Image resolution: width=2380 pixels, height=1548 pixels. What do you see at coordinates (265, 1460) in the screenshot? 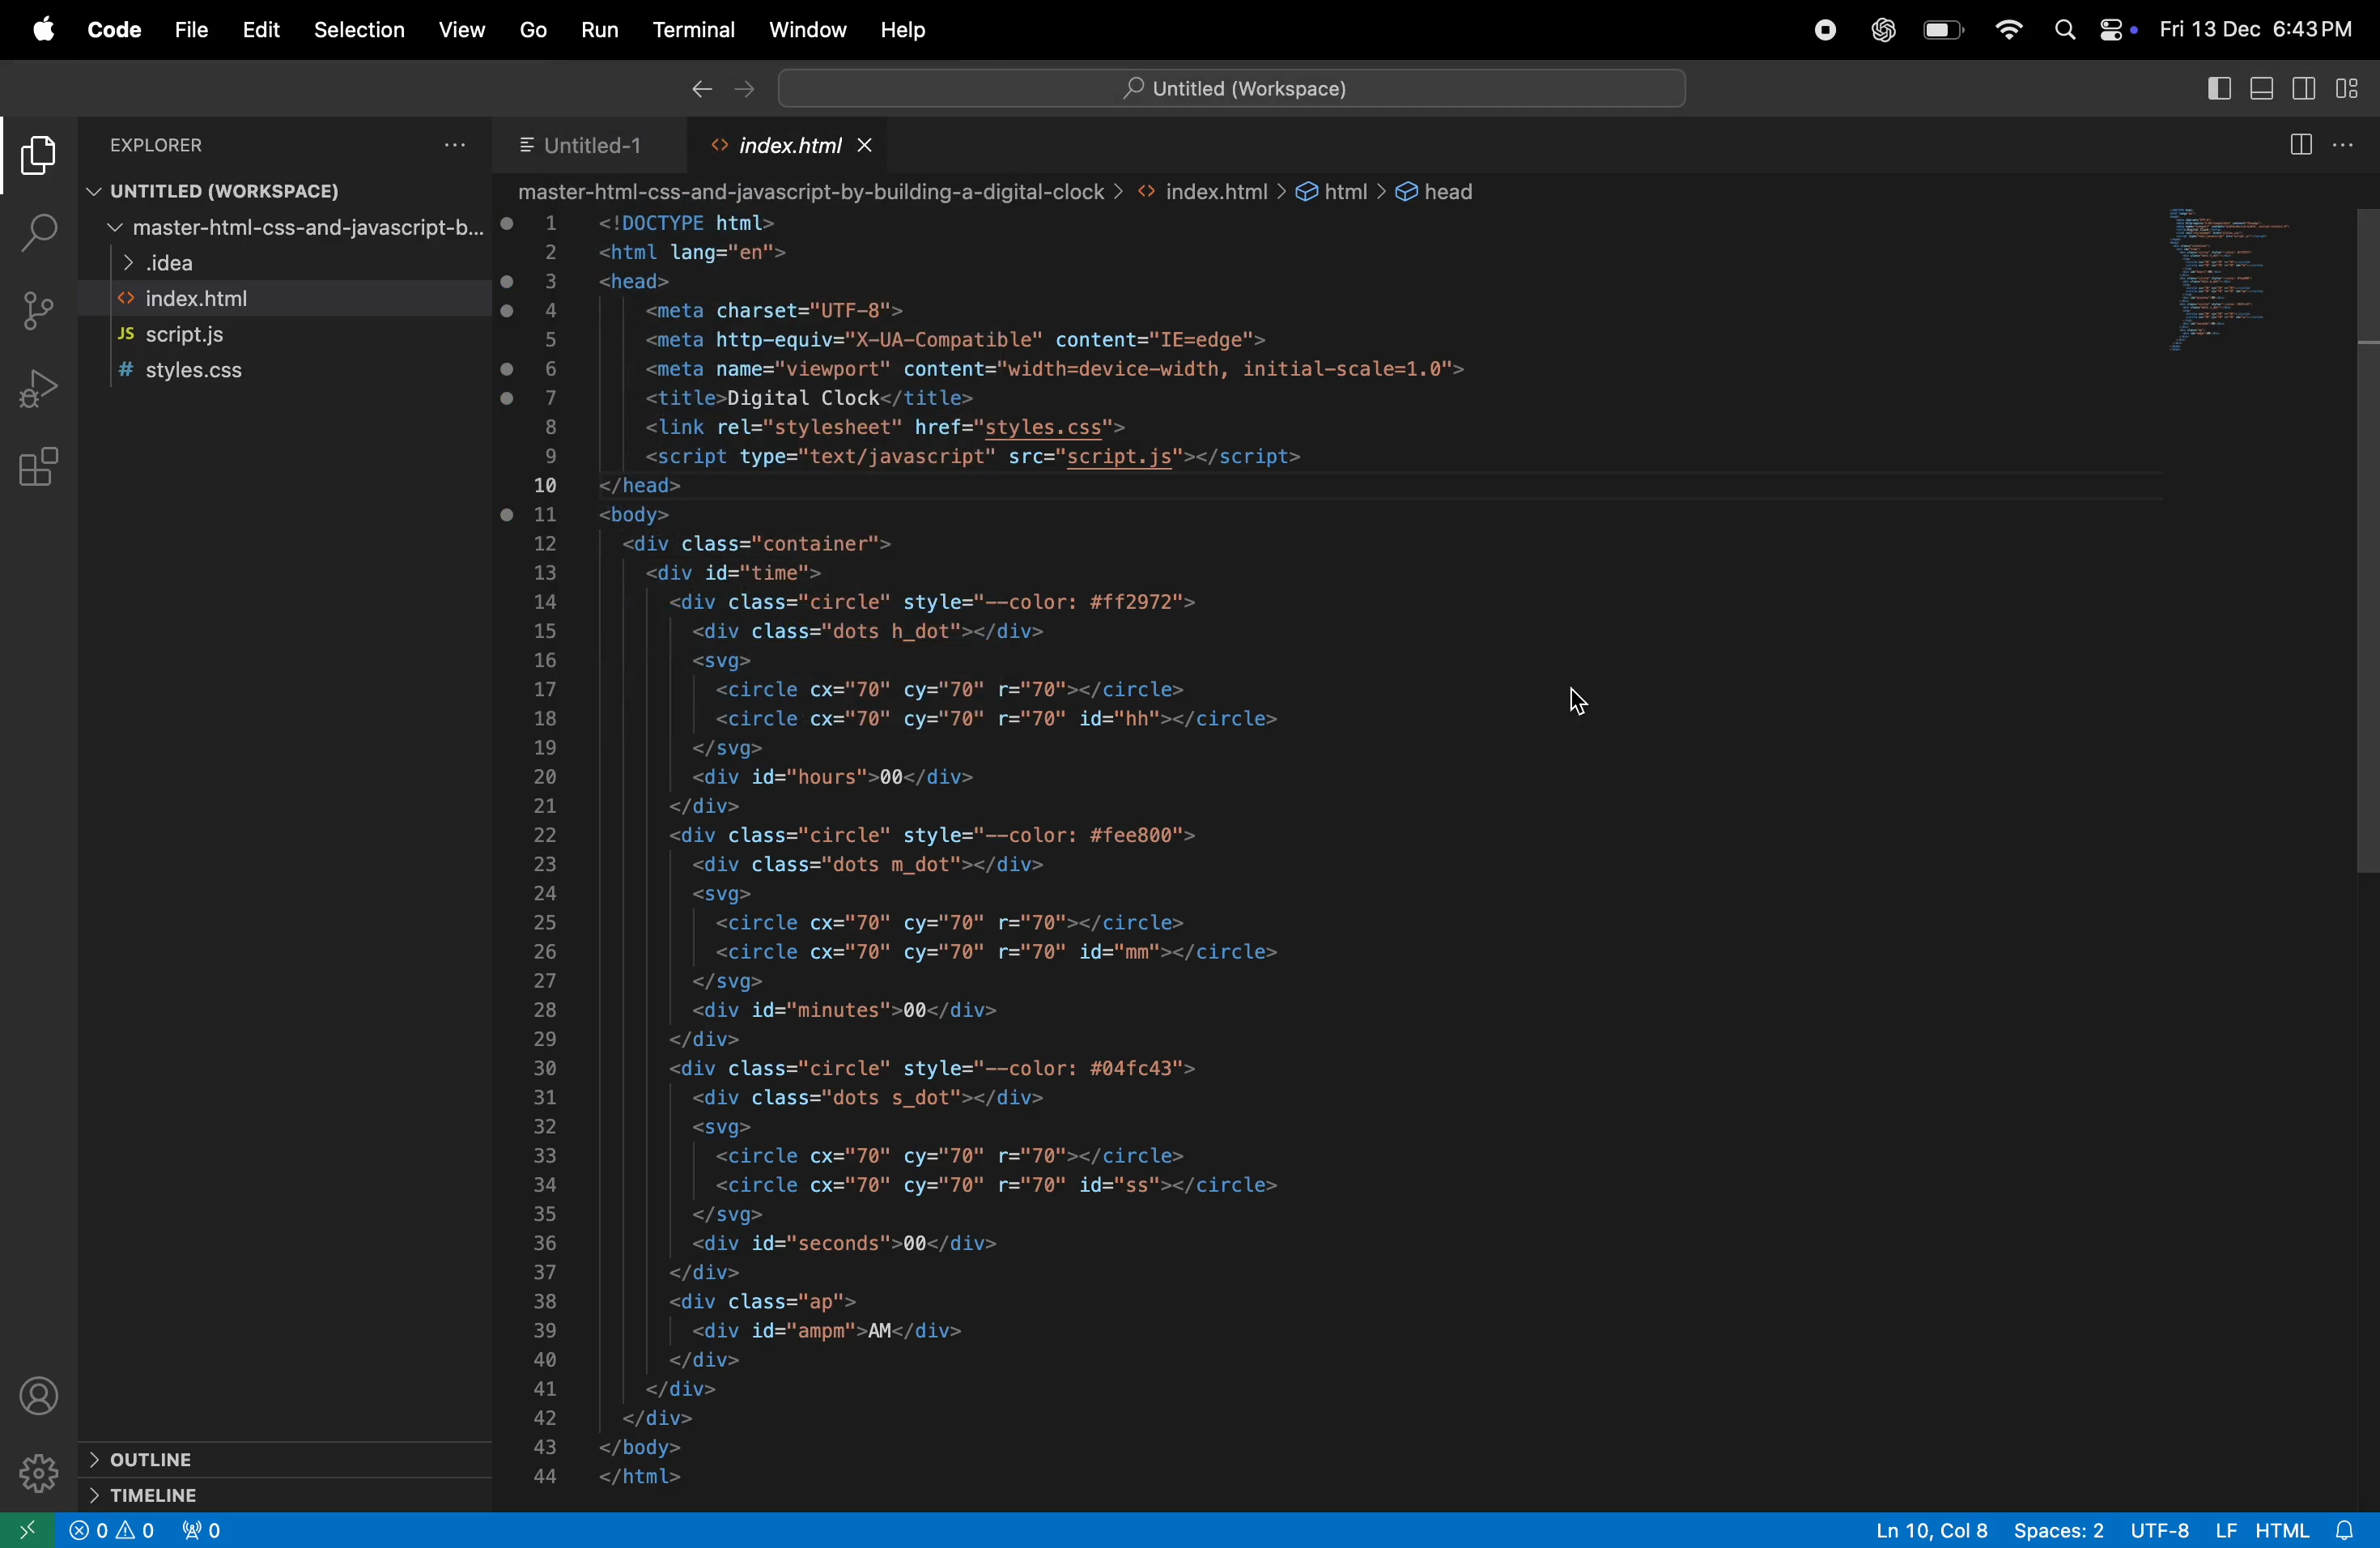
I see `outline` at bounding box center [265, 1460].